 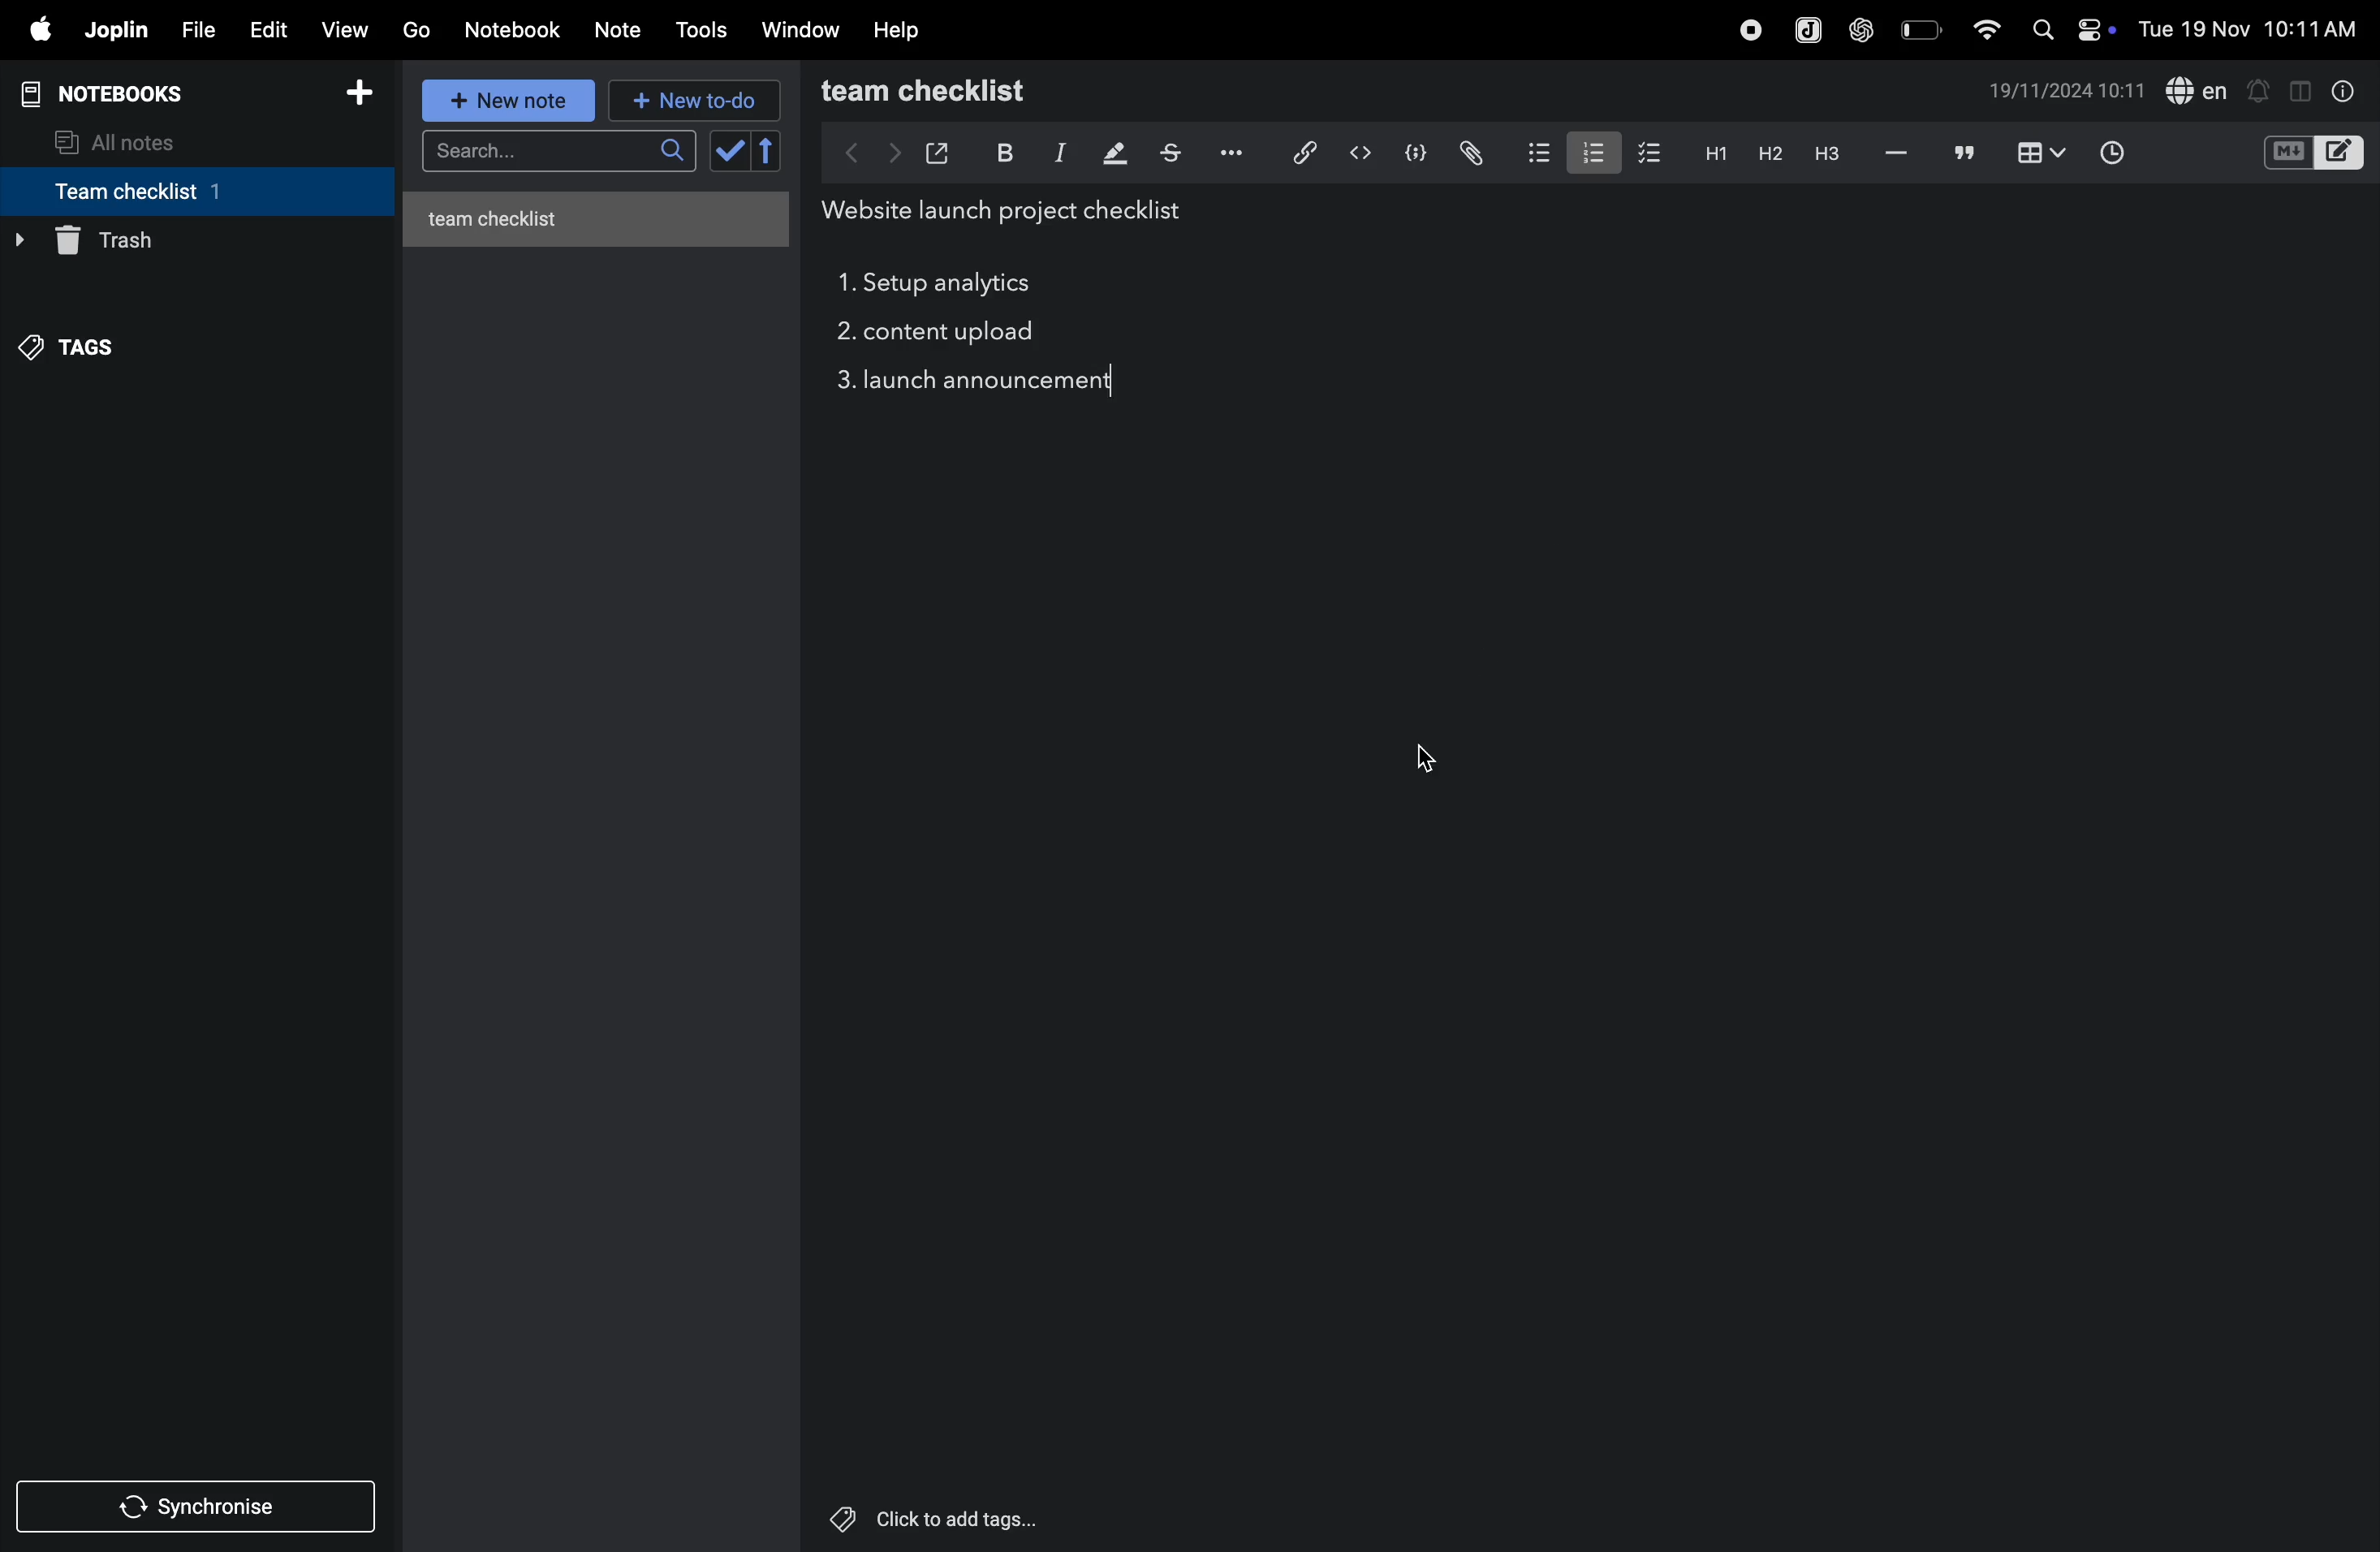 What do you see at coordinates (1744, 29) in the screenshot?
I see `record` at bounding box center [1744, 29].